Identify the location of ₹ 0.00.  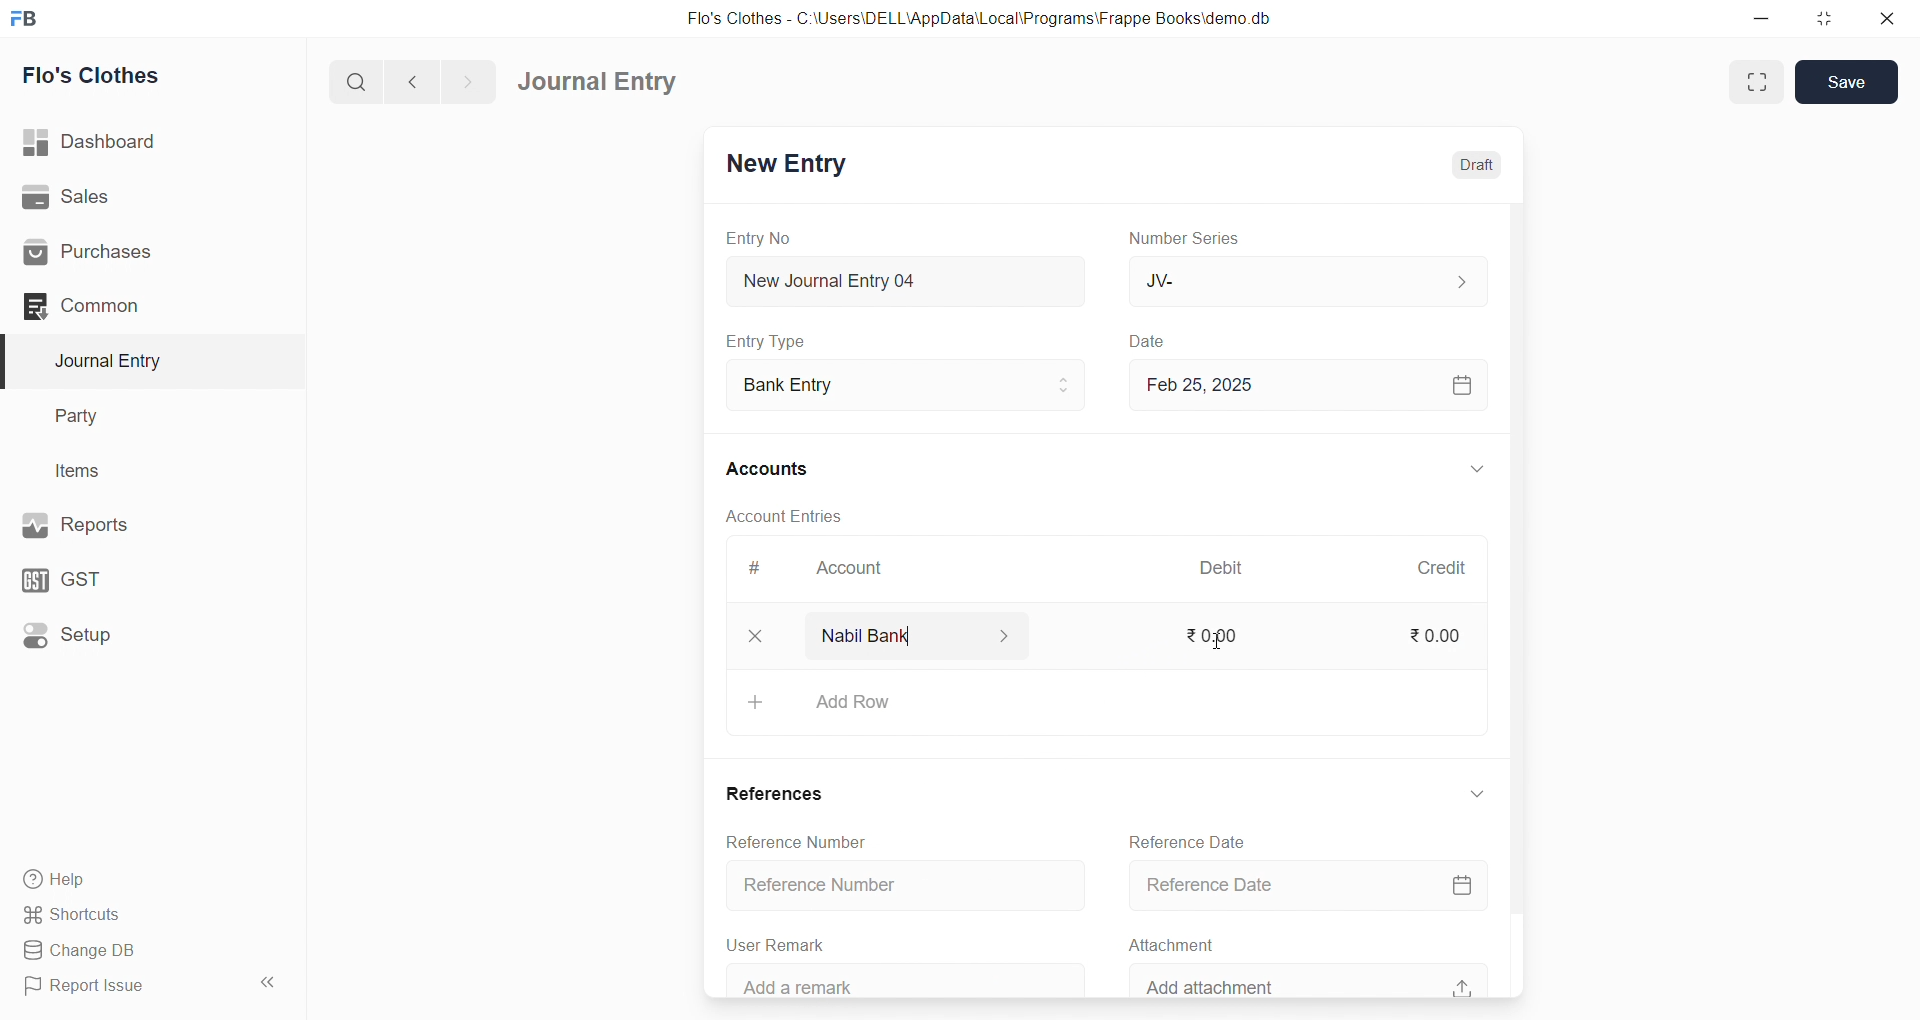
(1206, 634).